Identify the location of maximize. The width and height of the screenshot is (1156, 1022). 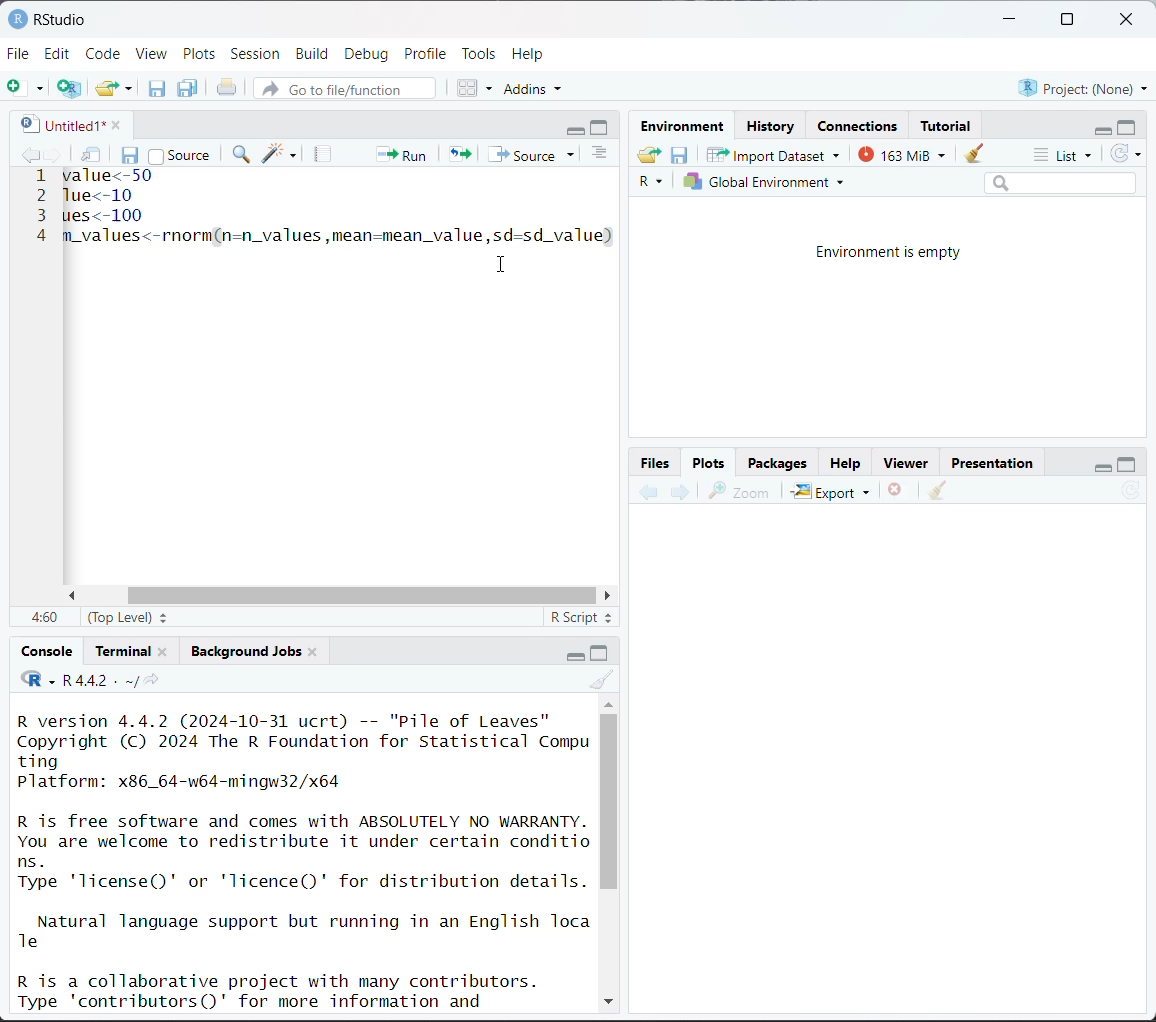
(1127, 463).